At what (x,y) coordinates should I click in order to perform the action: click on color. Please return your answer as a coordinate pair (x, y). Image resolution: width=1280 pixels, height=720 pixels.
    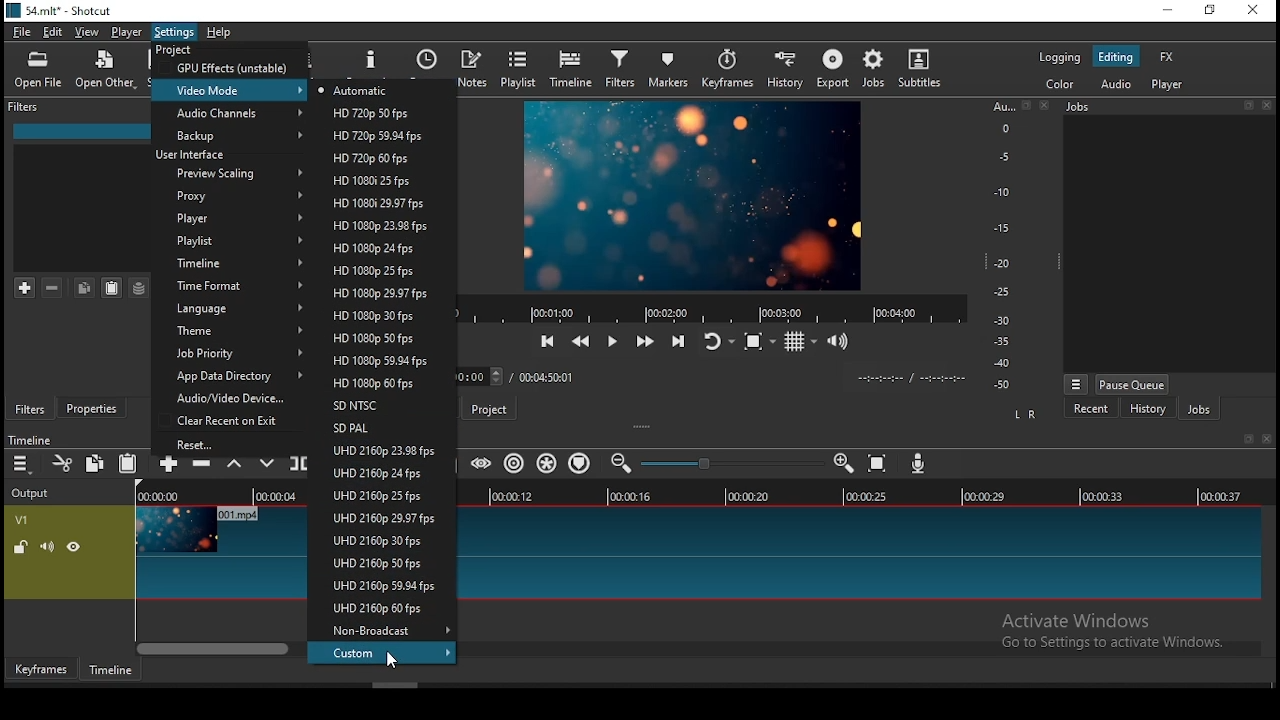
    Looking at the image, I should click on (1059, 83).